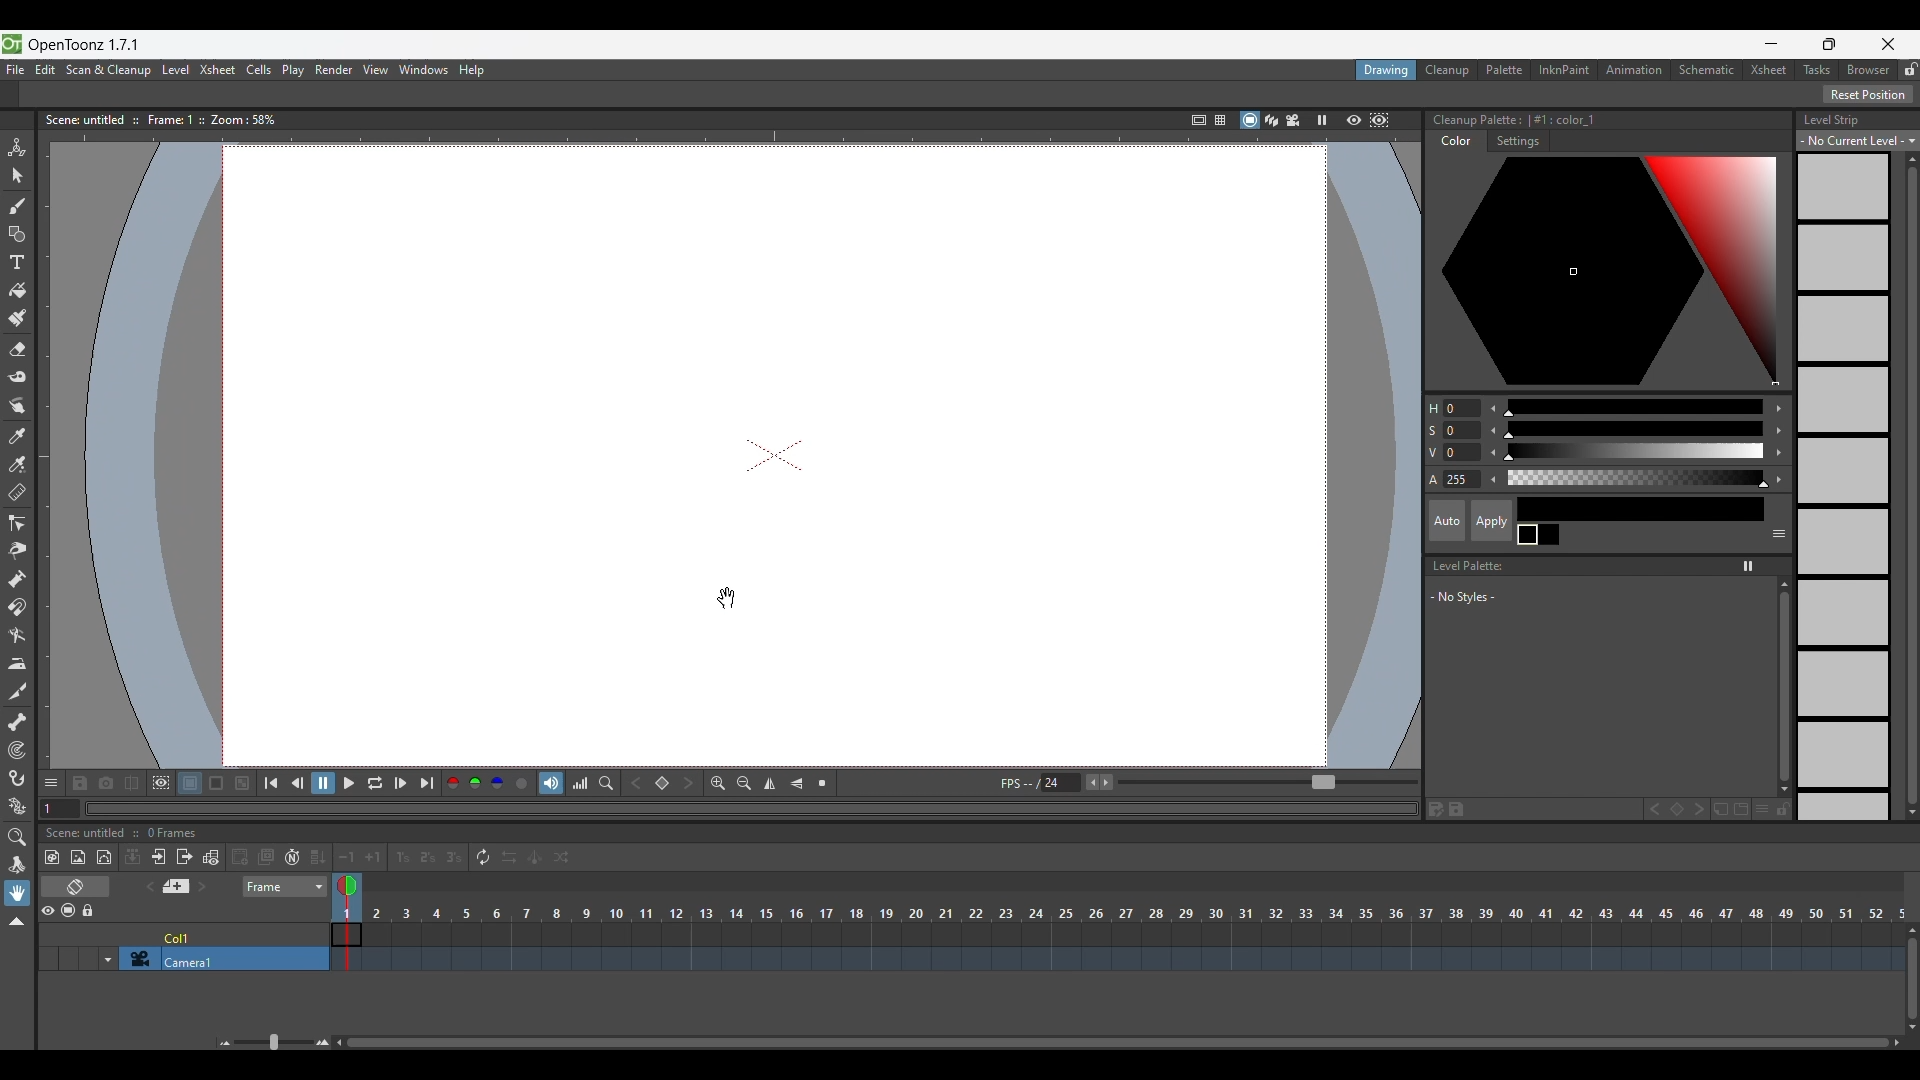  Describe the element at coordinates (240, 857) in the screenshot. I see `Create blank drawing` at that location.